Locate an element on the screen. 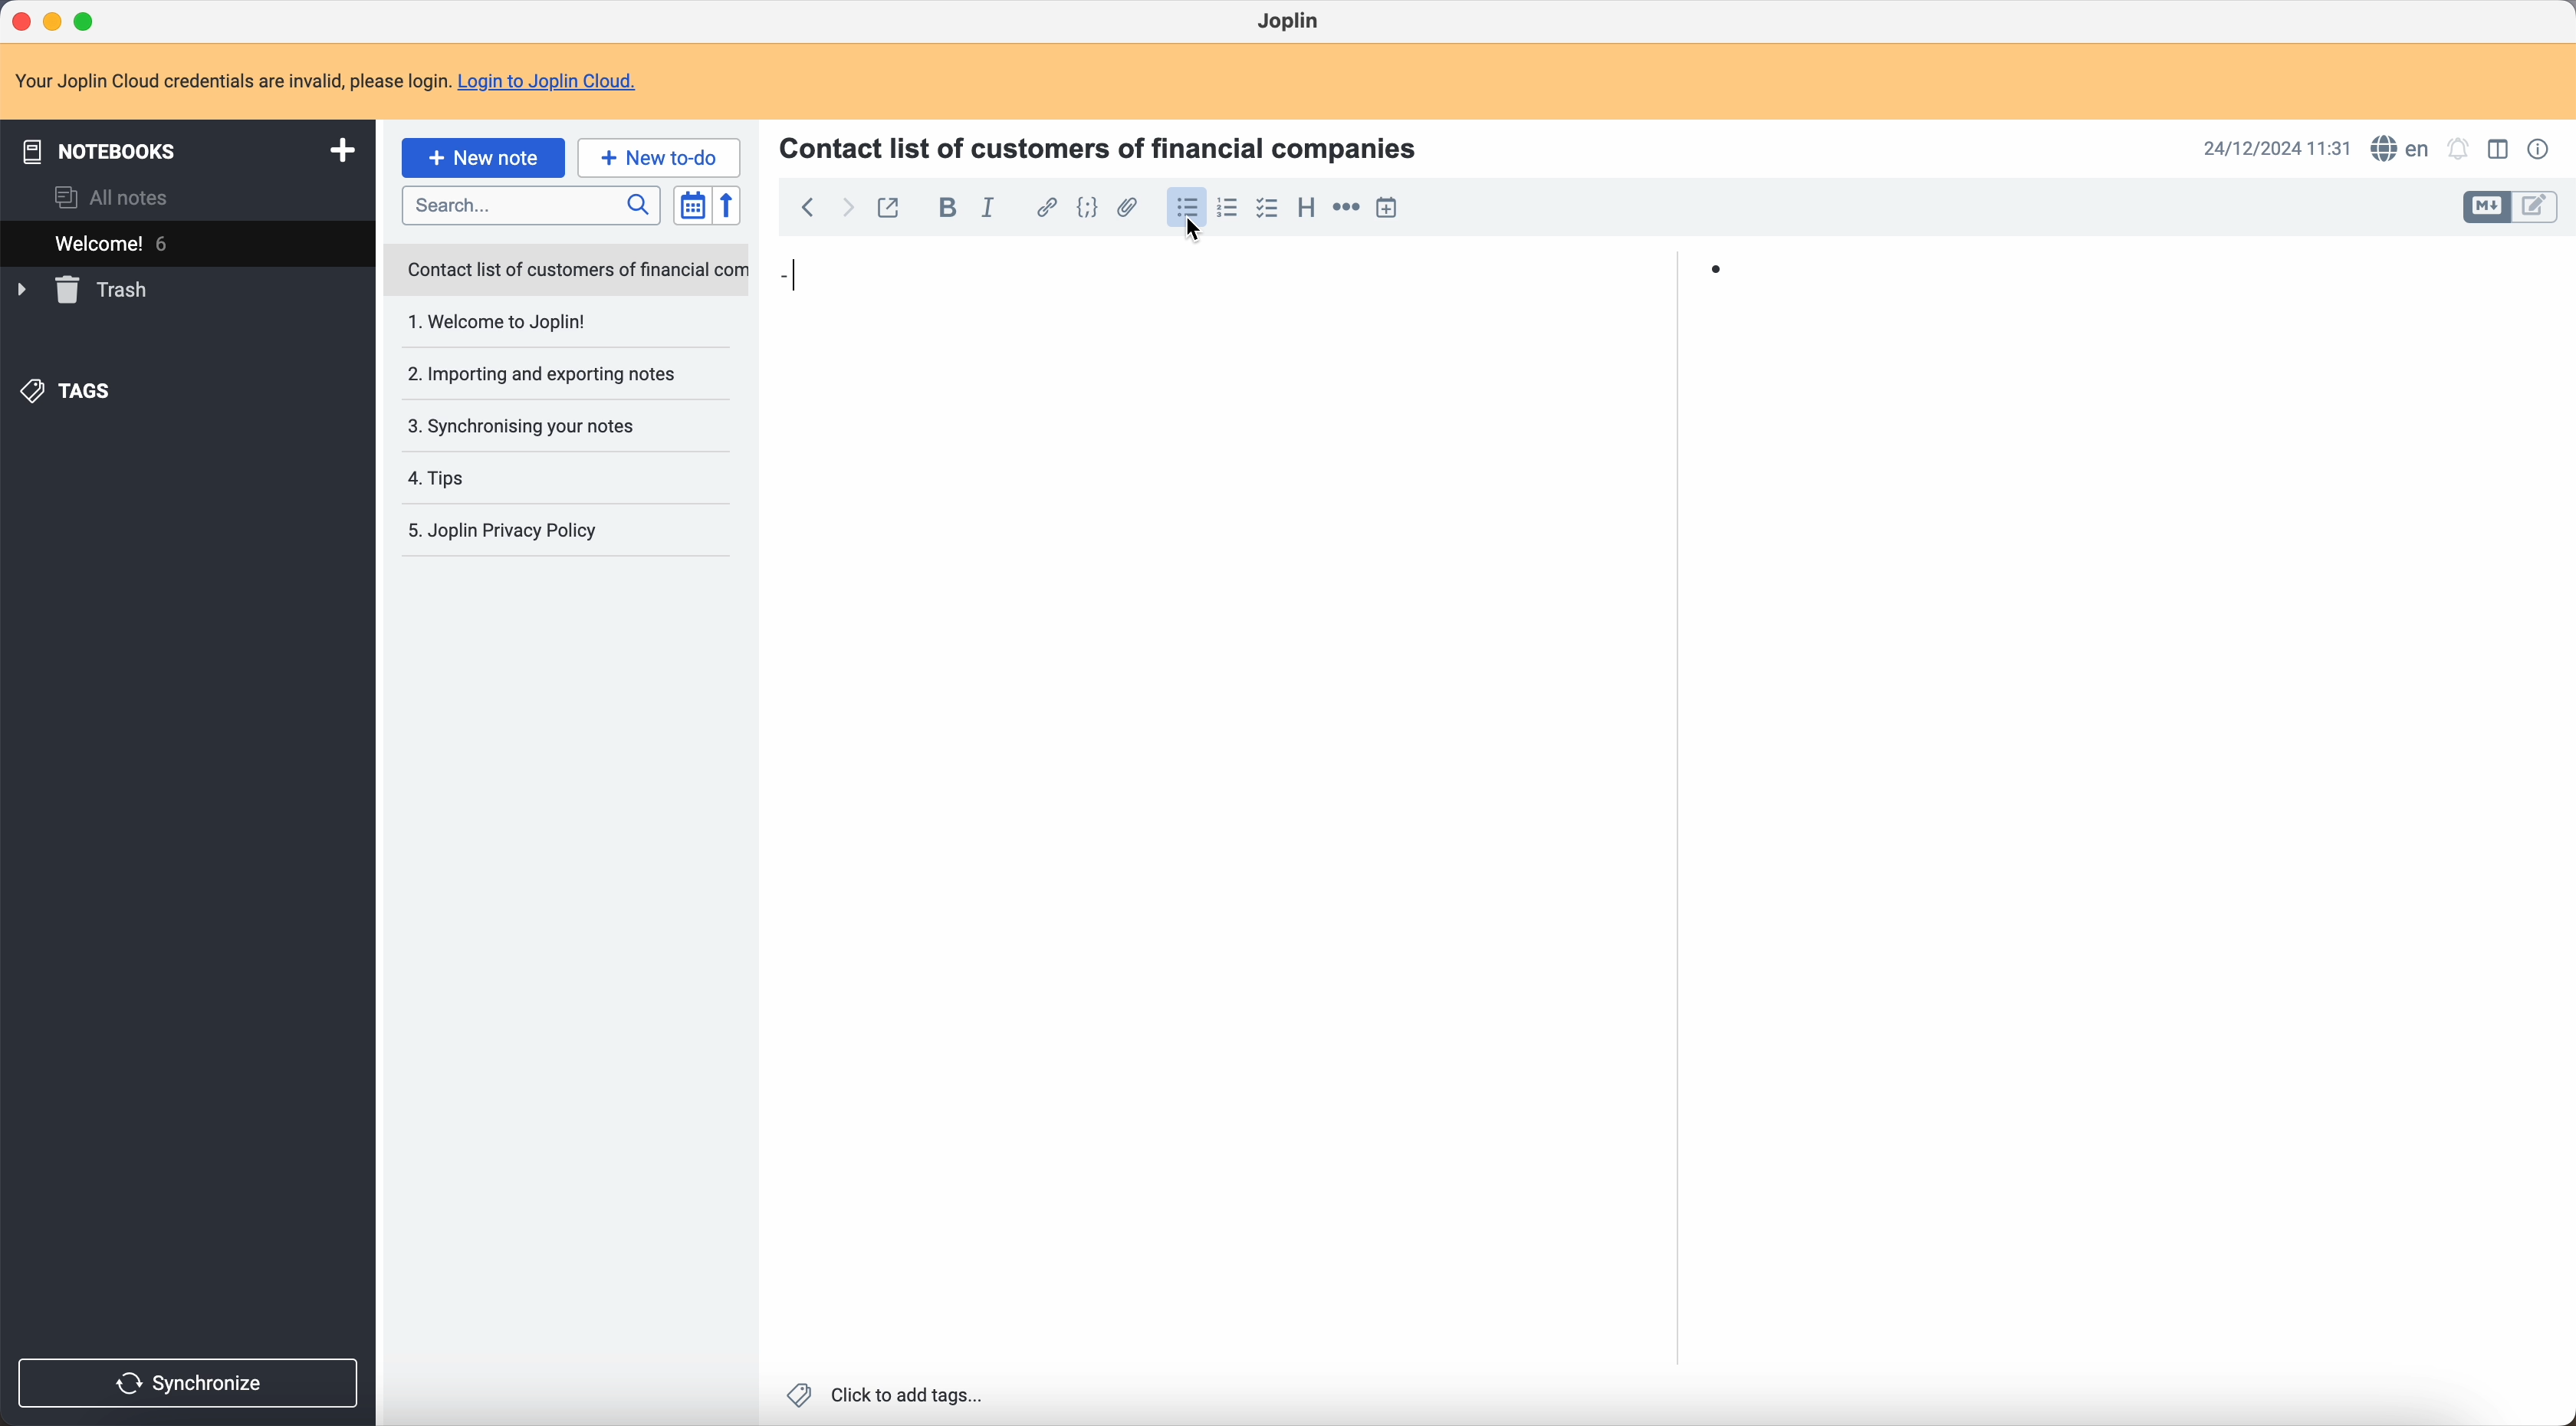 The height and width of the screenshot is (1426, 2576). code is located at coordinates (1087, 209).